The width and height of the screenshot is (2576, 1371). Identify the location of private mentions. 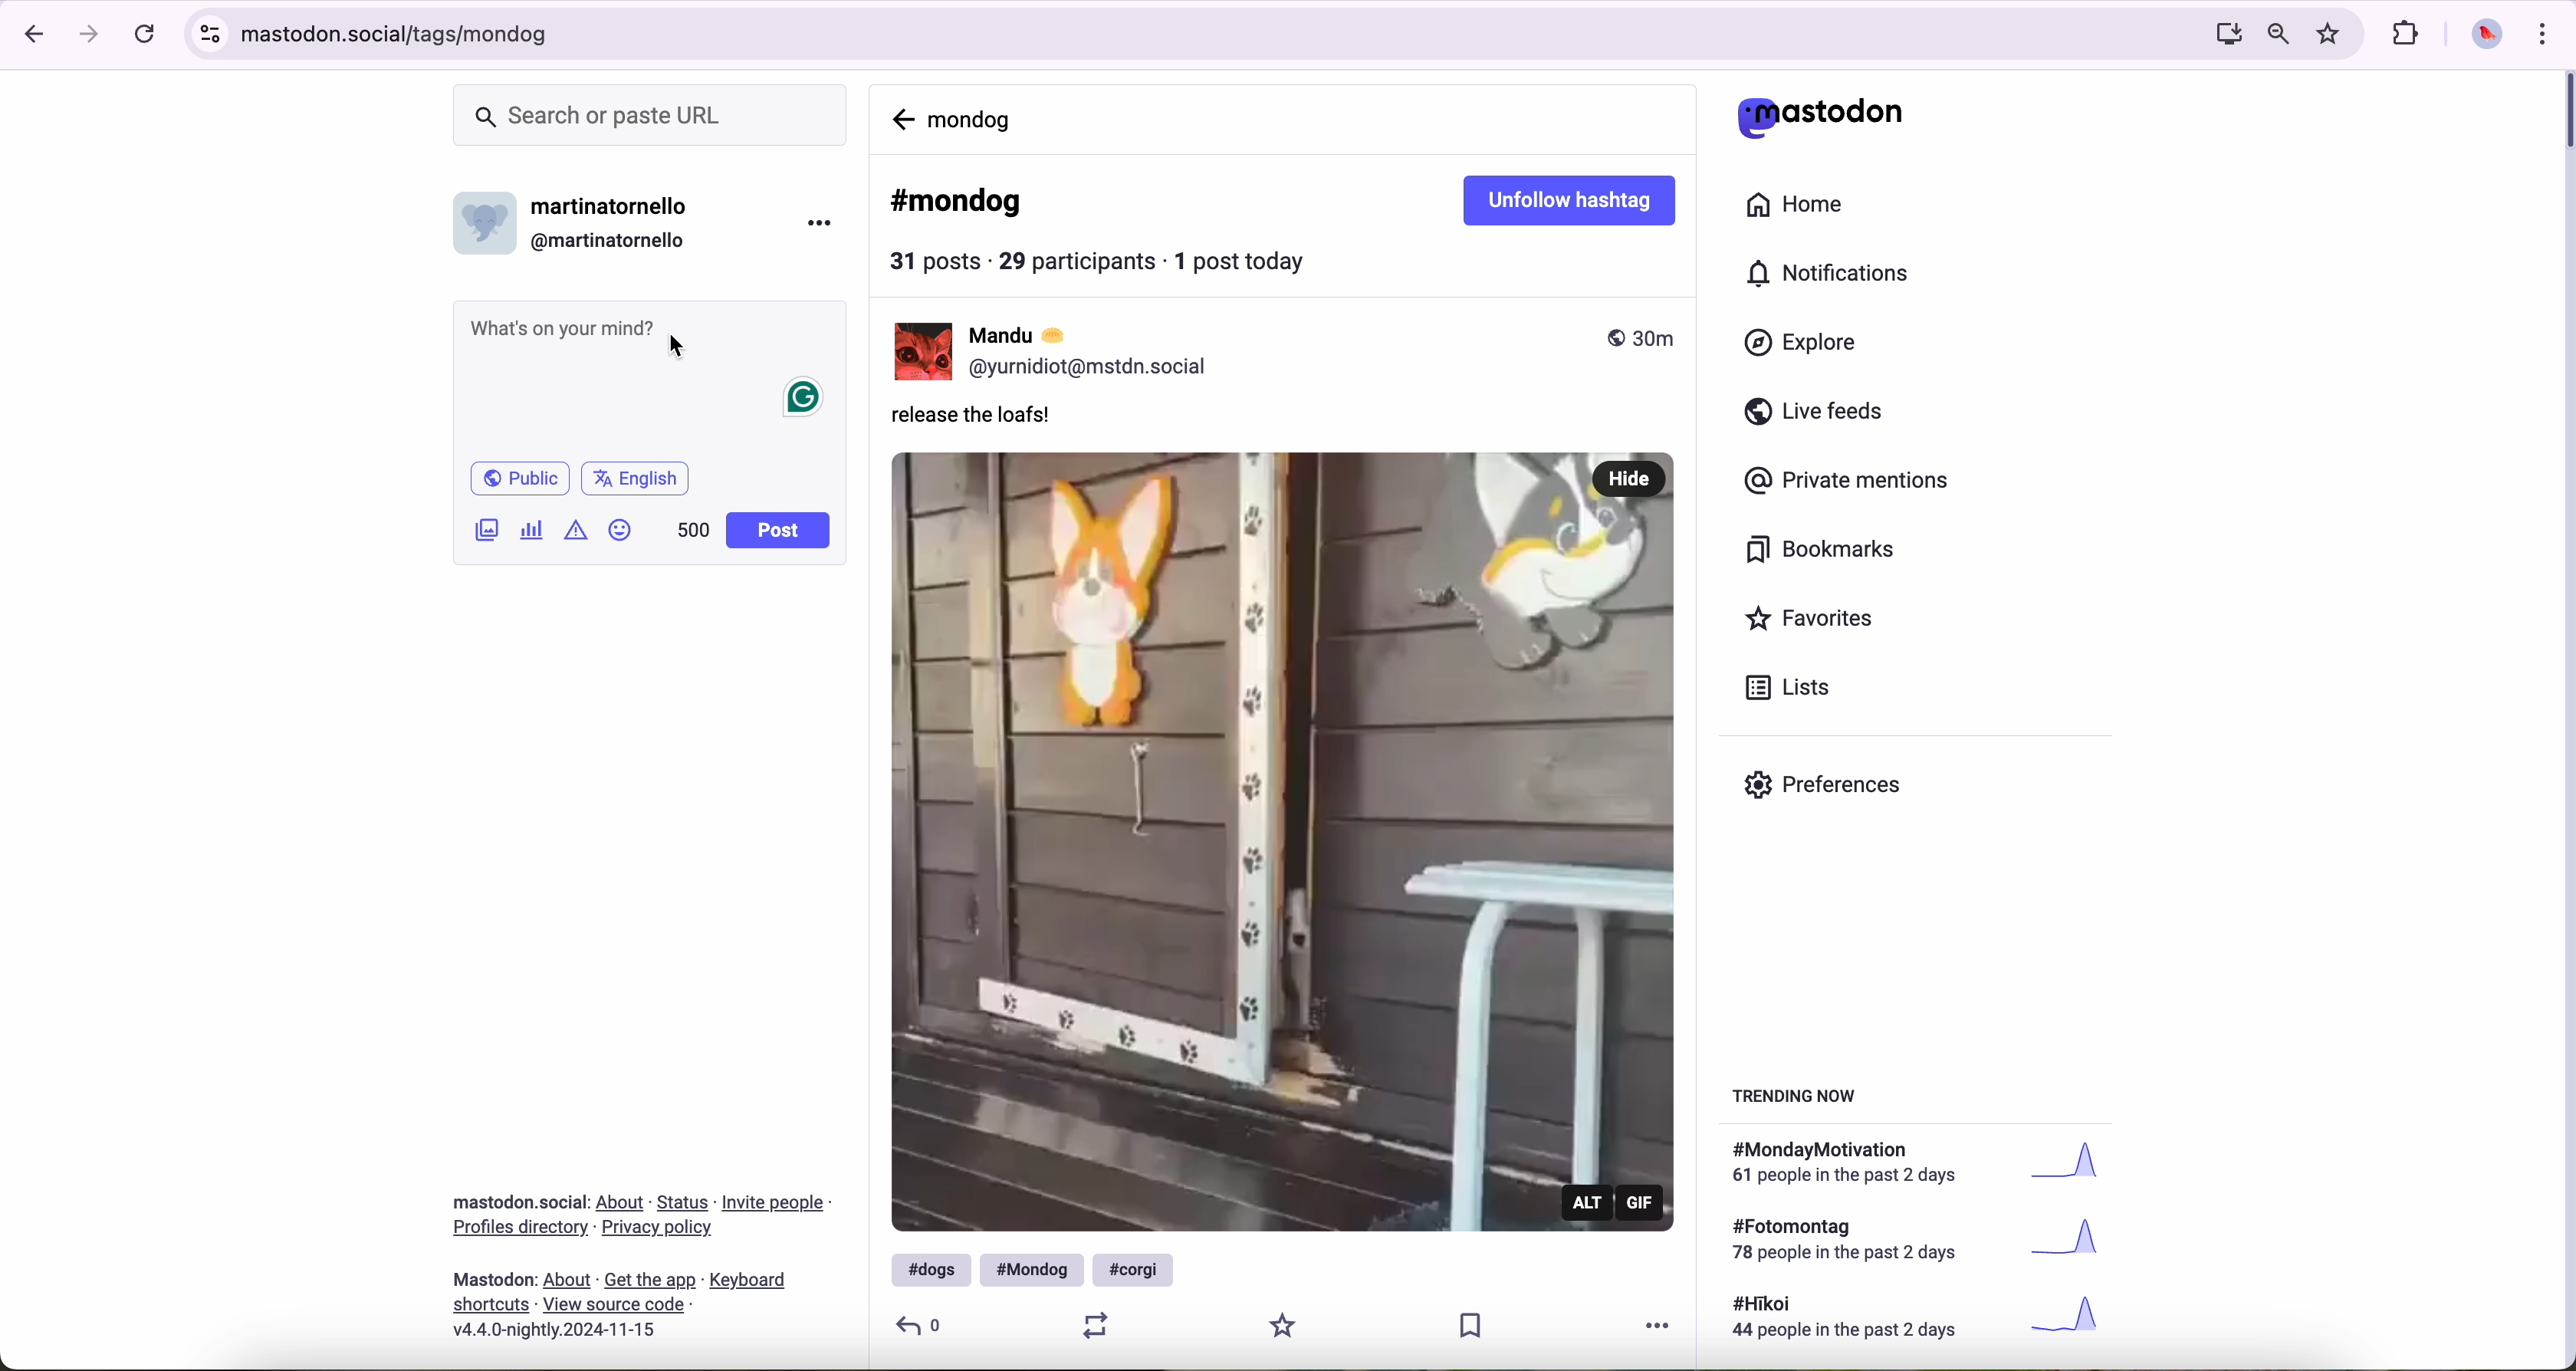
(1853, 483).